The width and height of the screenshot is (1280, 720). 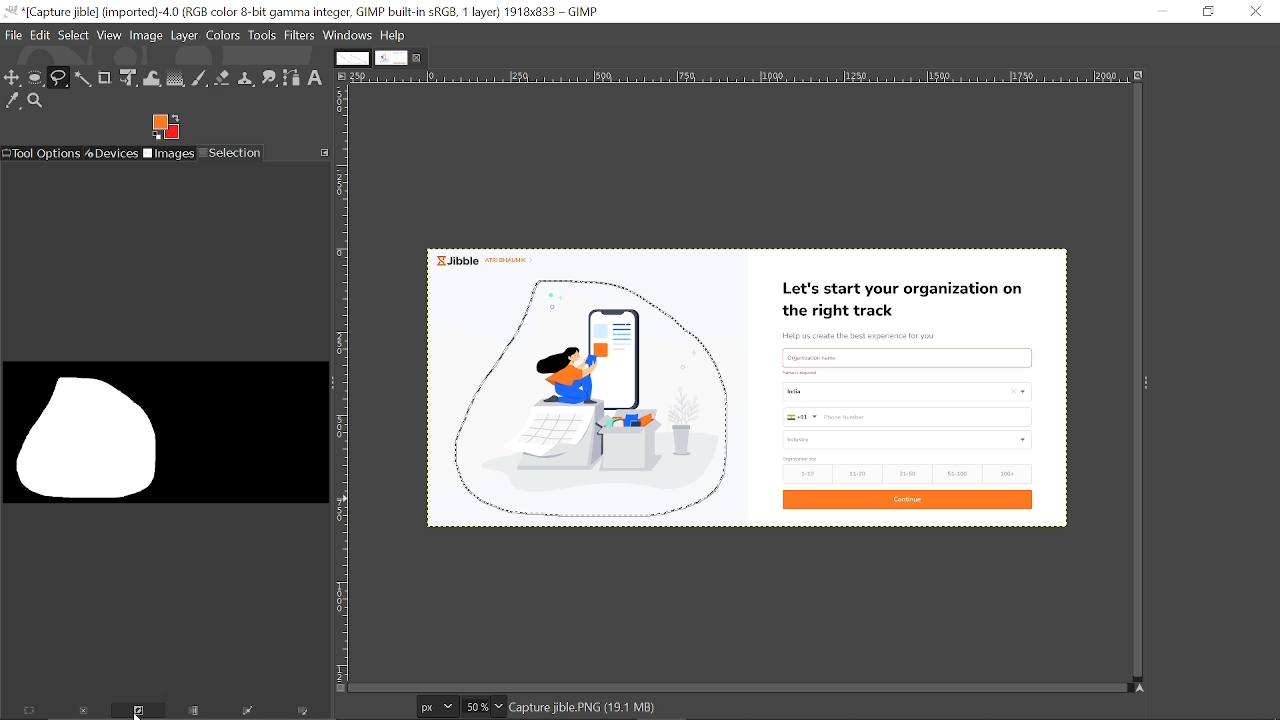 I want to click on Close current tab, so click(x=419, y=61).